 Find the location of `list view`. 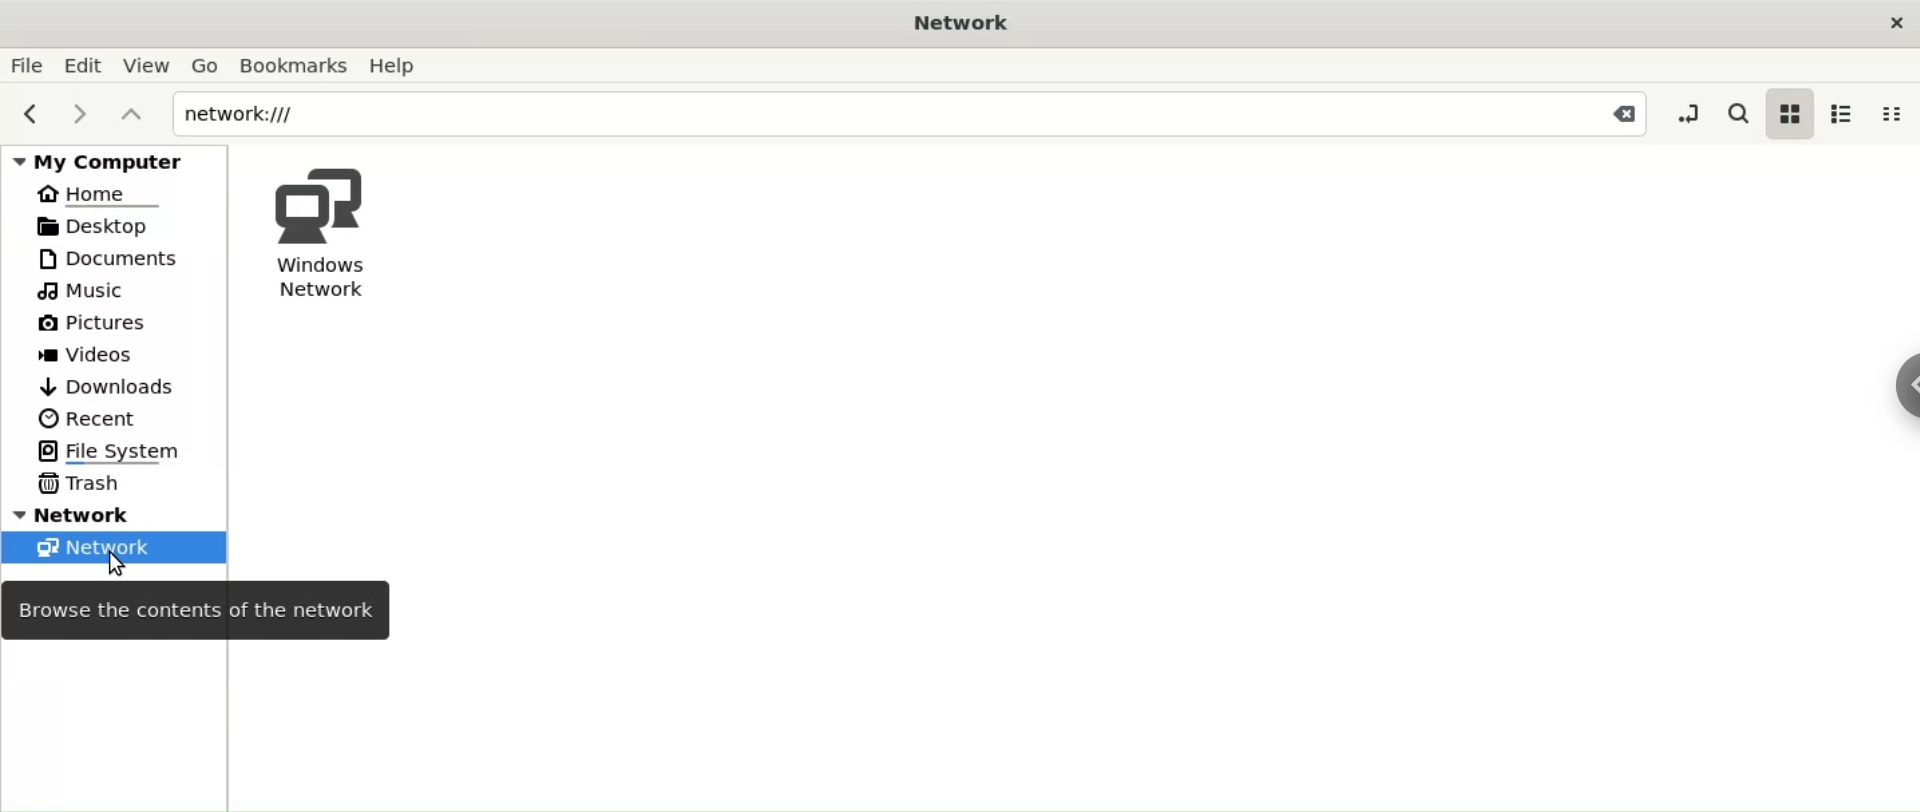

list view is located at coordinates (1852, 115).